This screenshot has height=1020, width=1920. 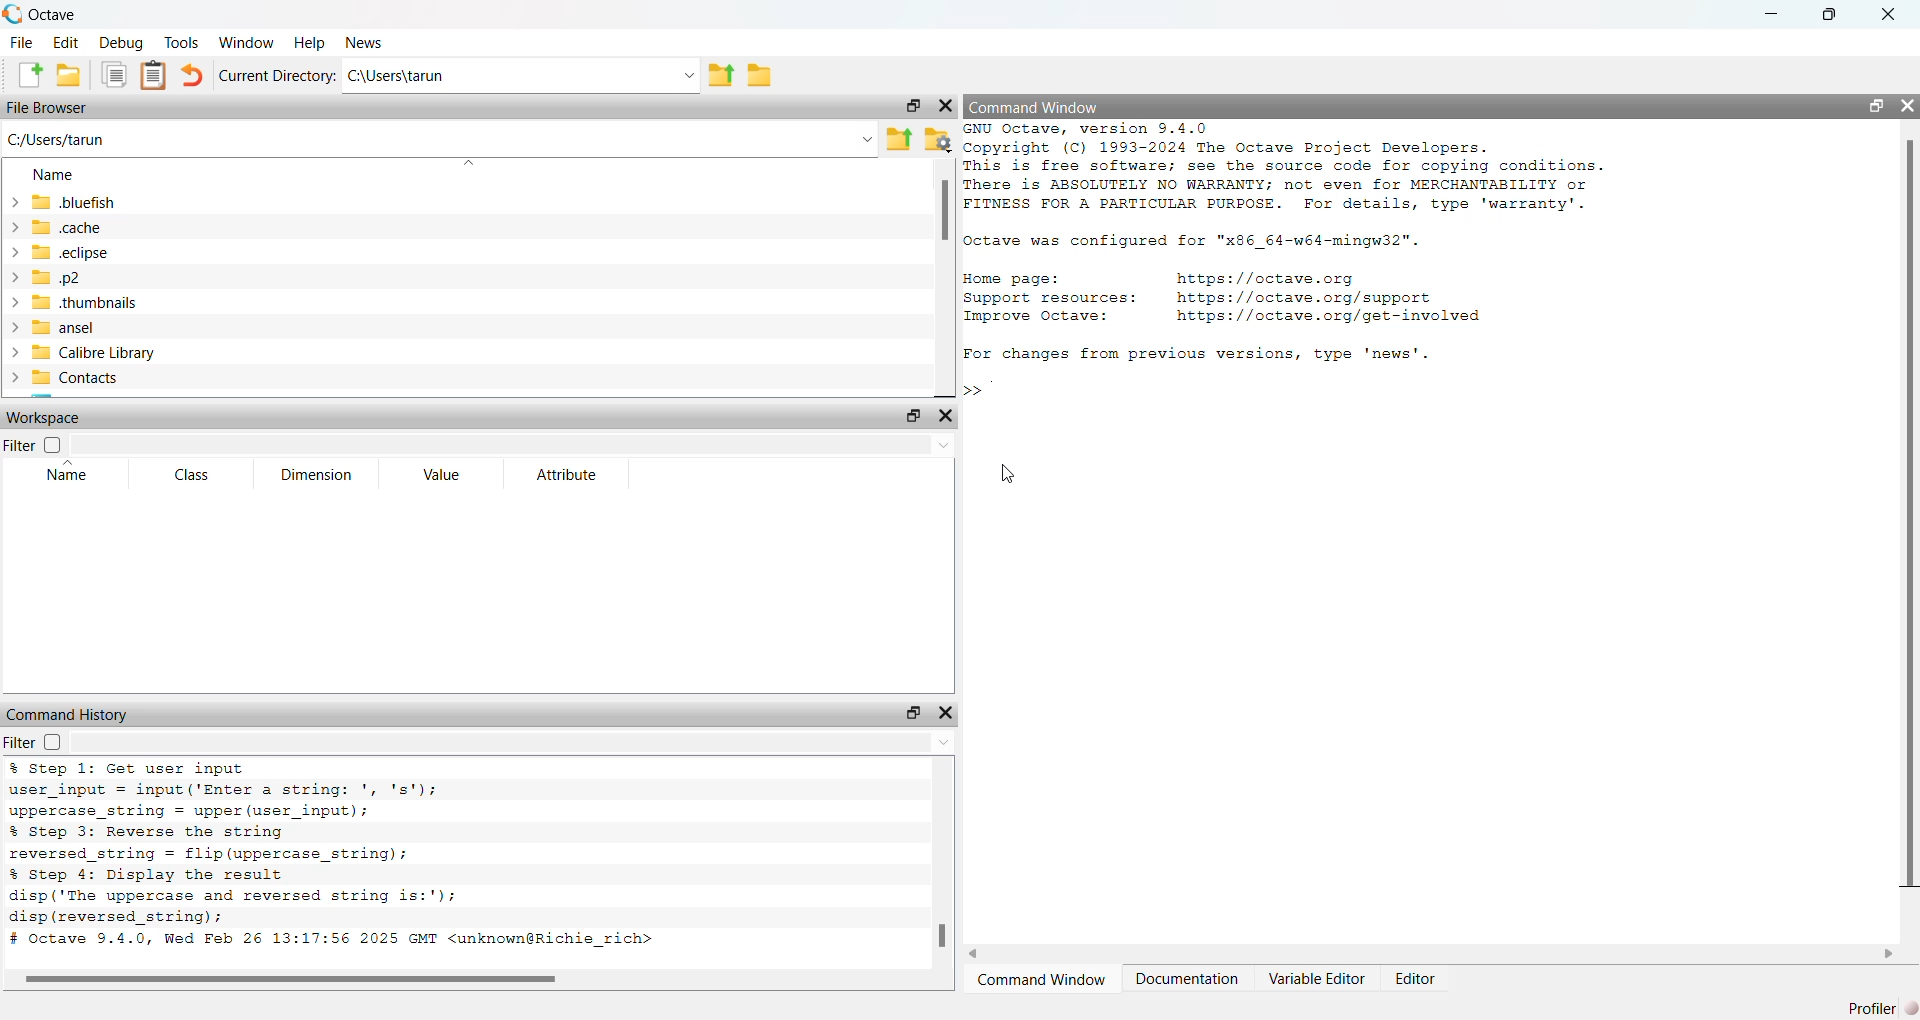 What do you see at coordinates (913, 712) in the screenshot?
I see `unlock widget` at bounding box center [913, 712].